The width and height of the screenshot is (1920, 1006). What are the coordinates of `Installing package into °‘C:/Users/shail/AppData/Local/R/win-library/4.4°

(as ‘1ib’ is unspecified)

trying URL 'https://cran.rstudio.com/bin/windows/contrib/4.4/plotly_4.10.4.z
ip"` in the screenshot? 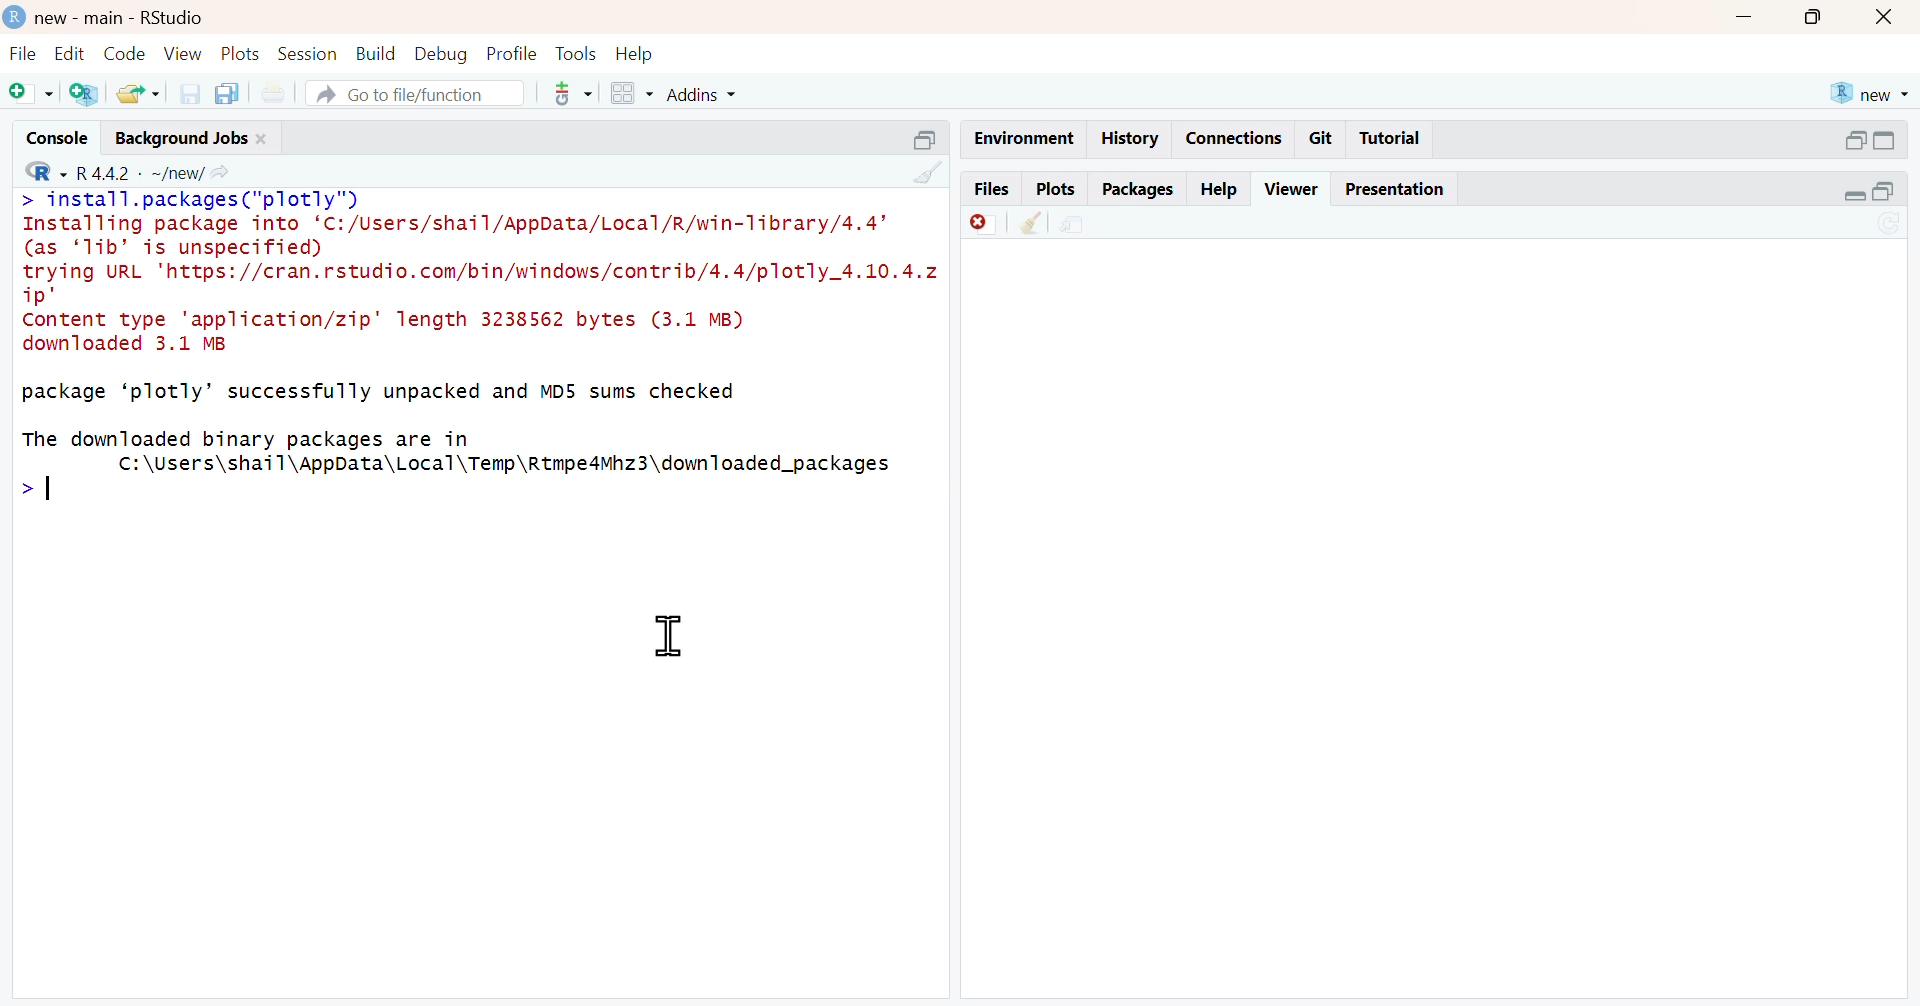 It's located at (478, 262).